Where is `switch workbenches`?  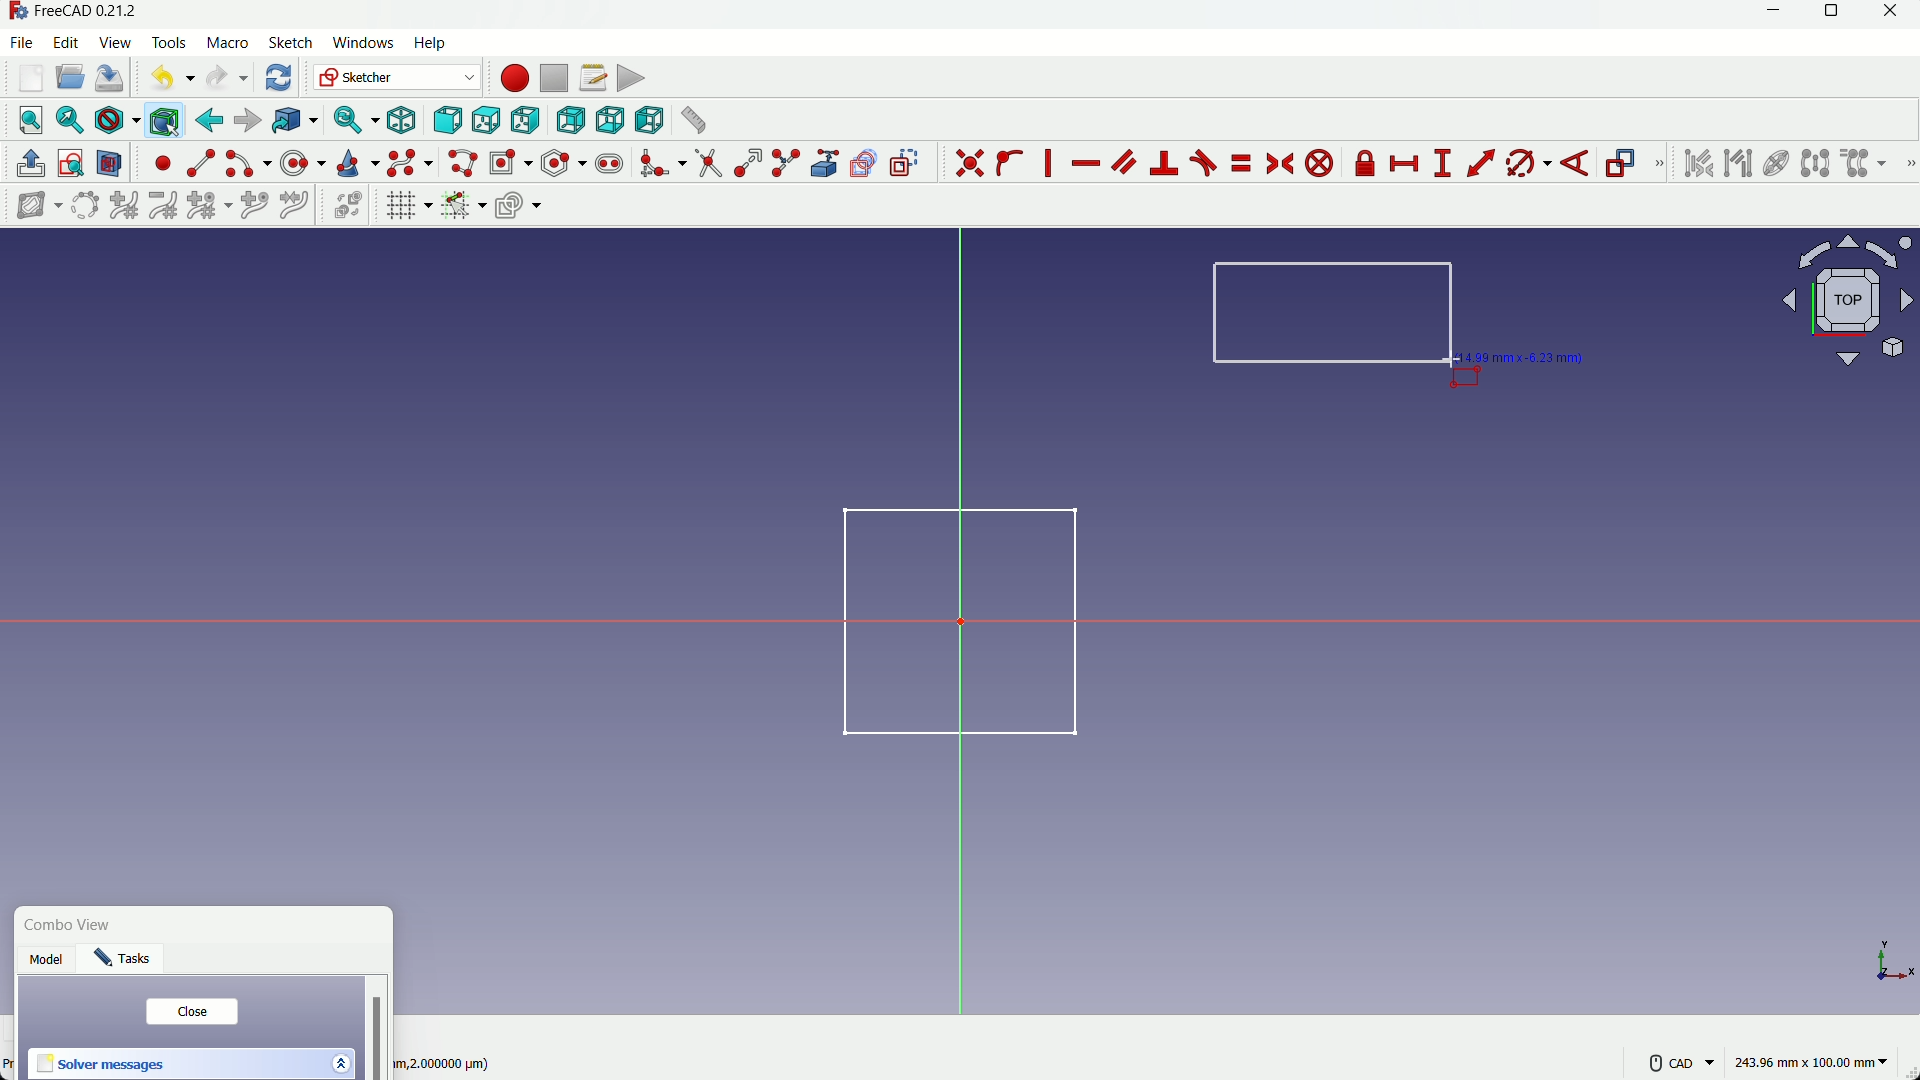
switch workbenches is located at coordinates (395, 77).